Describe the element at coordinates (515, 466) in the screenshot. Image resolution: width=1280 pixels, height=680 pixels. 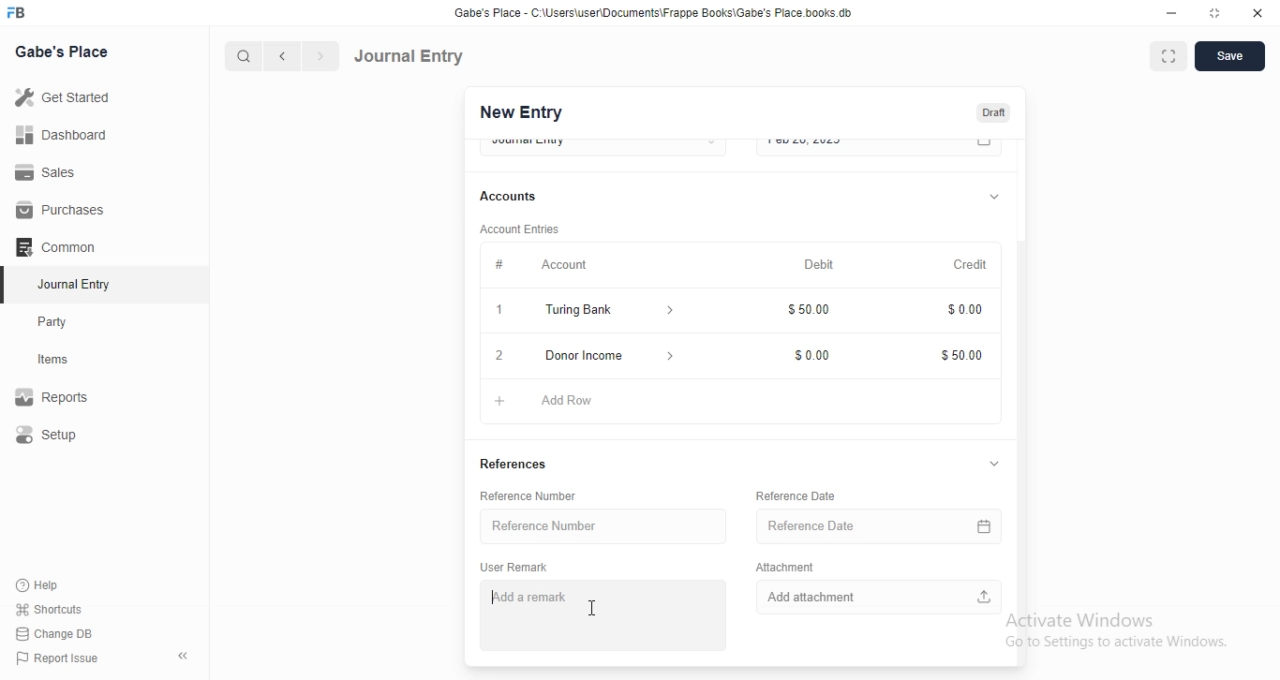
I see `References` at that location.